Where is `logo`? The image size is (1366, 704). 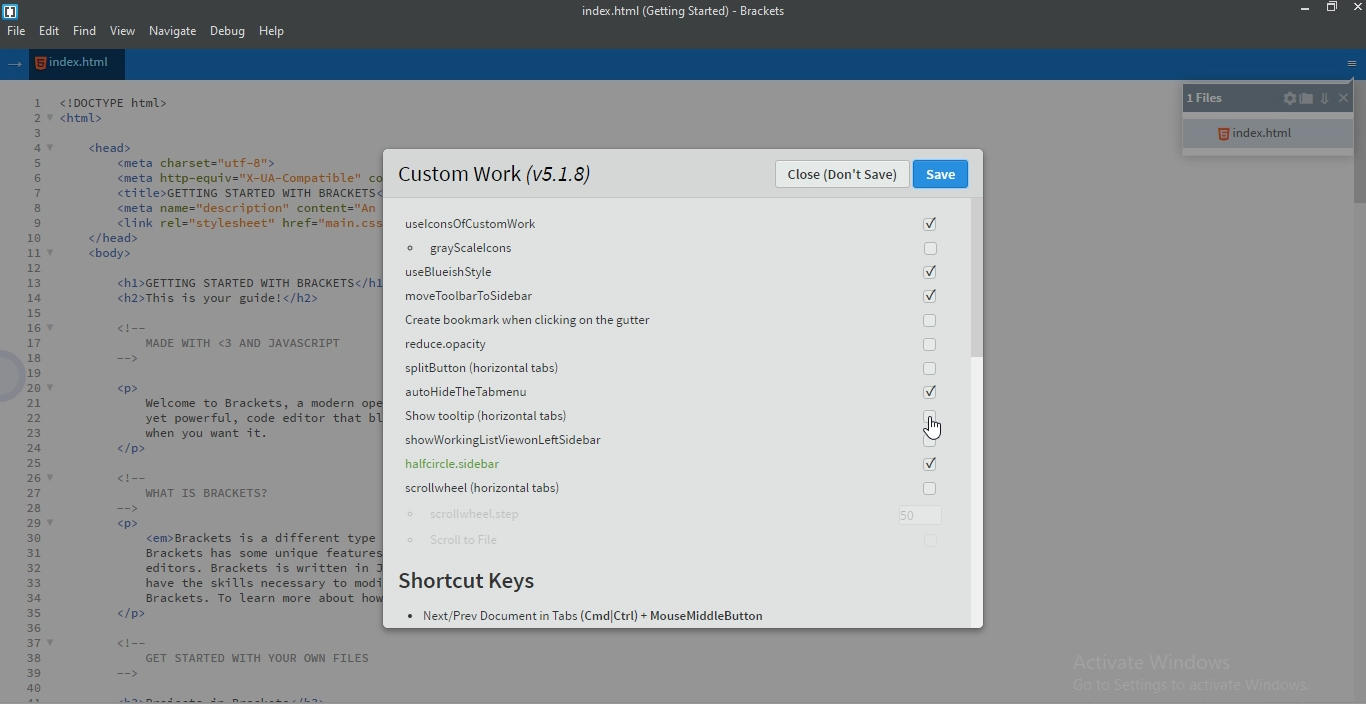
logo is located at coordinates (12, 10).